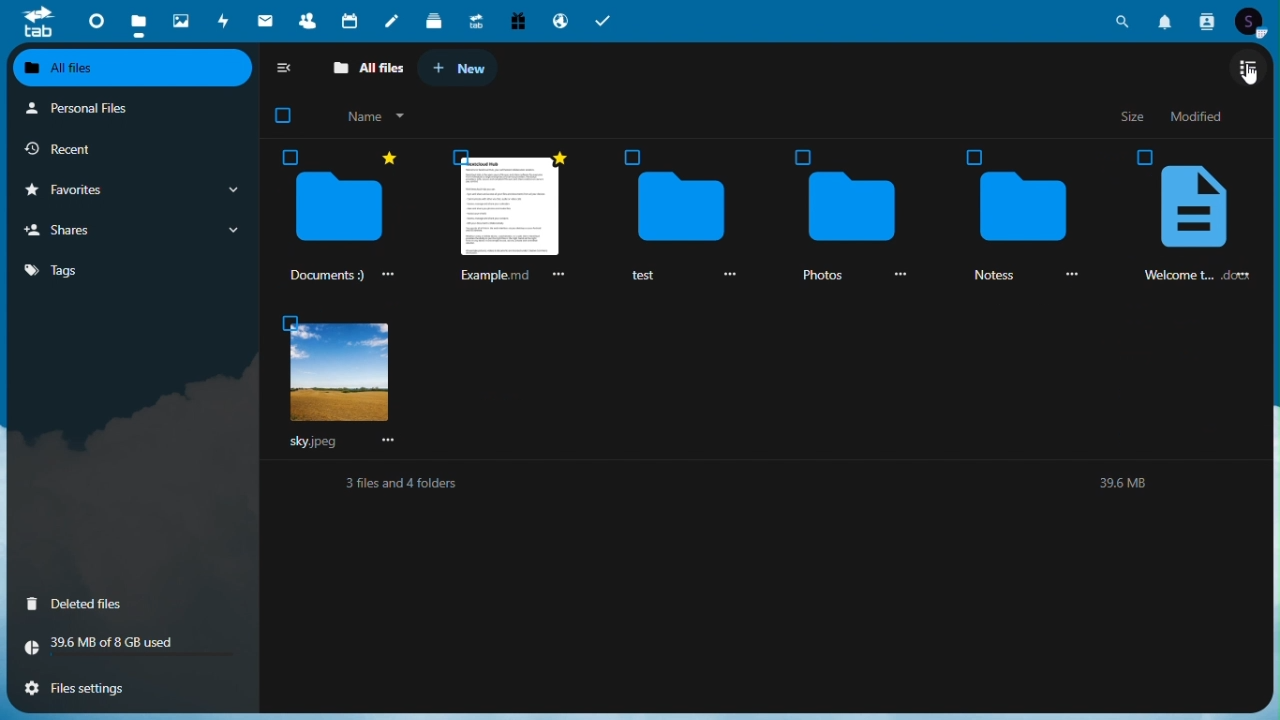 Image resolution: width=1280 pixels, height=720 pixels. I want to click on dashboard, so click(95, 21).